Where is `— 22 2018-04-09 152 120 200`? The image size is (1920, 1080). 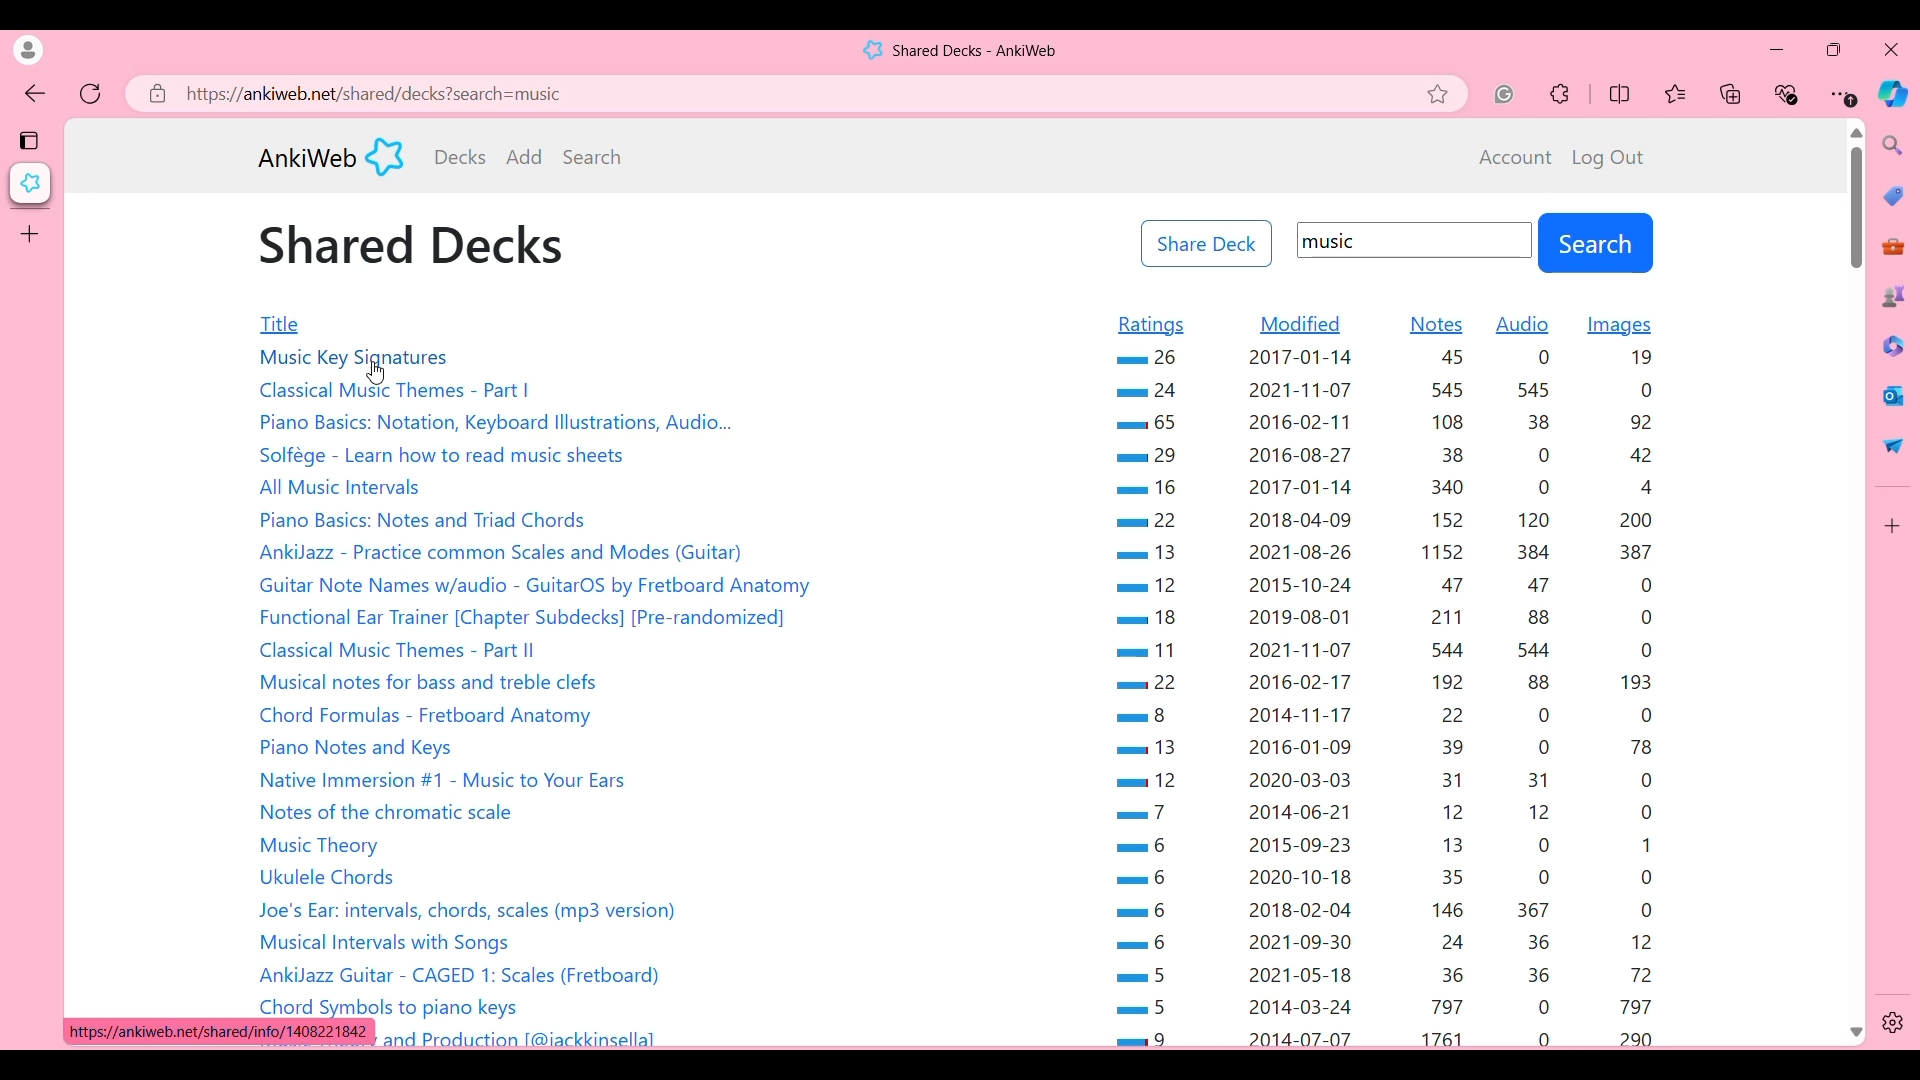 — 22 2018-04-09 152 120 200 is located at coordinates (1383, 521).